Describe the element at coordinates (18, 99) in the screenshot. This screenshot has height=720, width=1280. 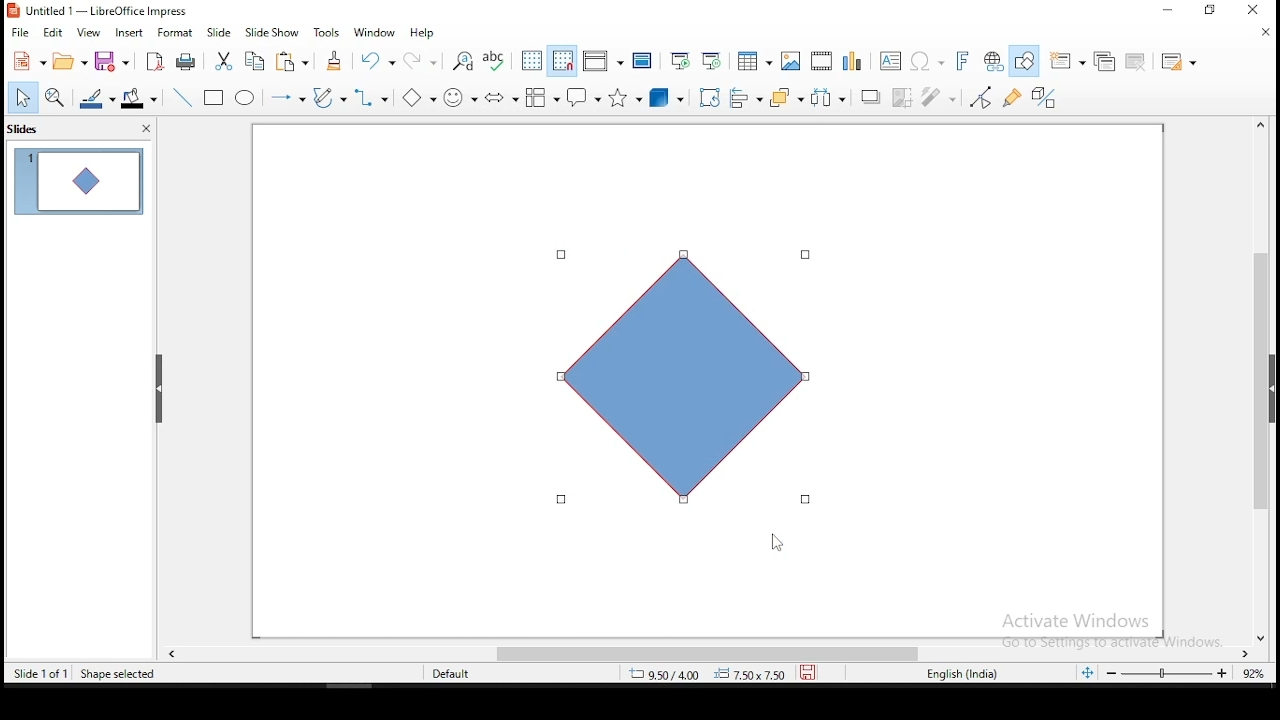
I see `select tool` at that location.